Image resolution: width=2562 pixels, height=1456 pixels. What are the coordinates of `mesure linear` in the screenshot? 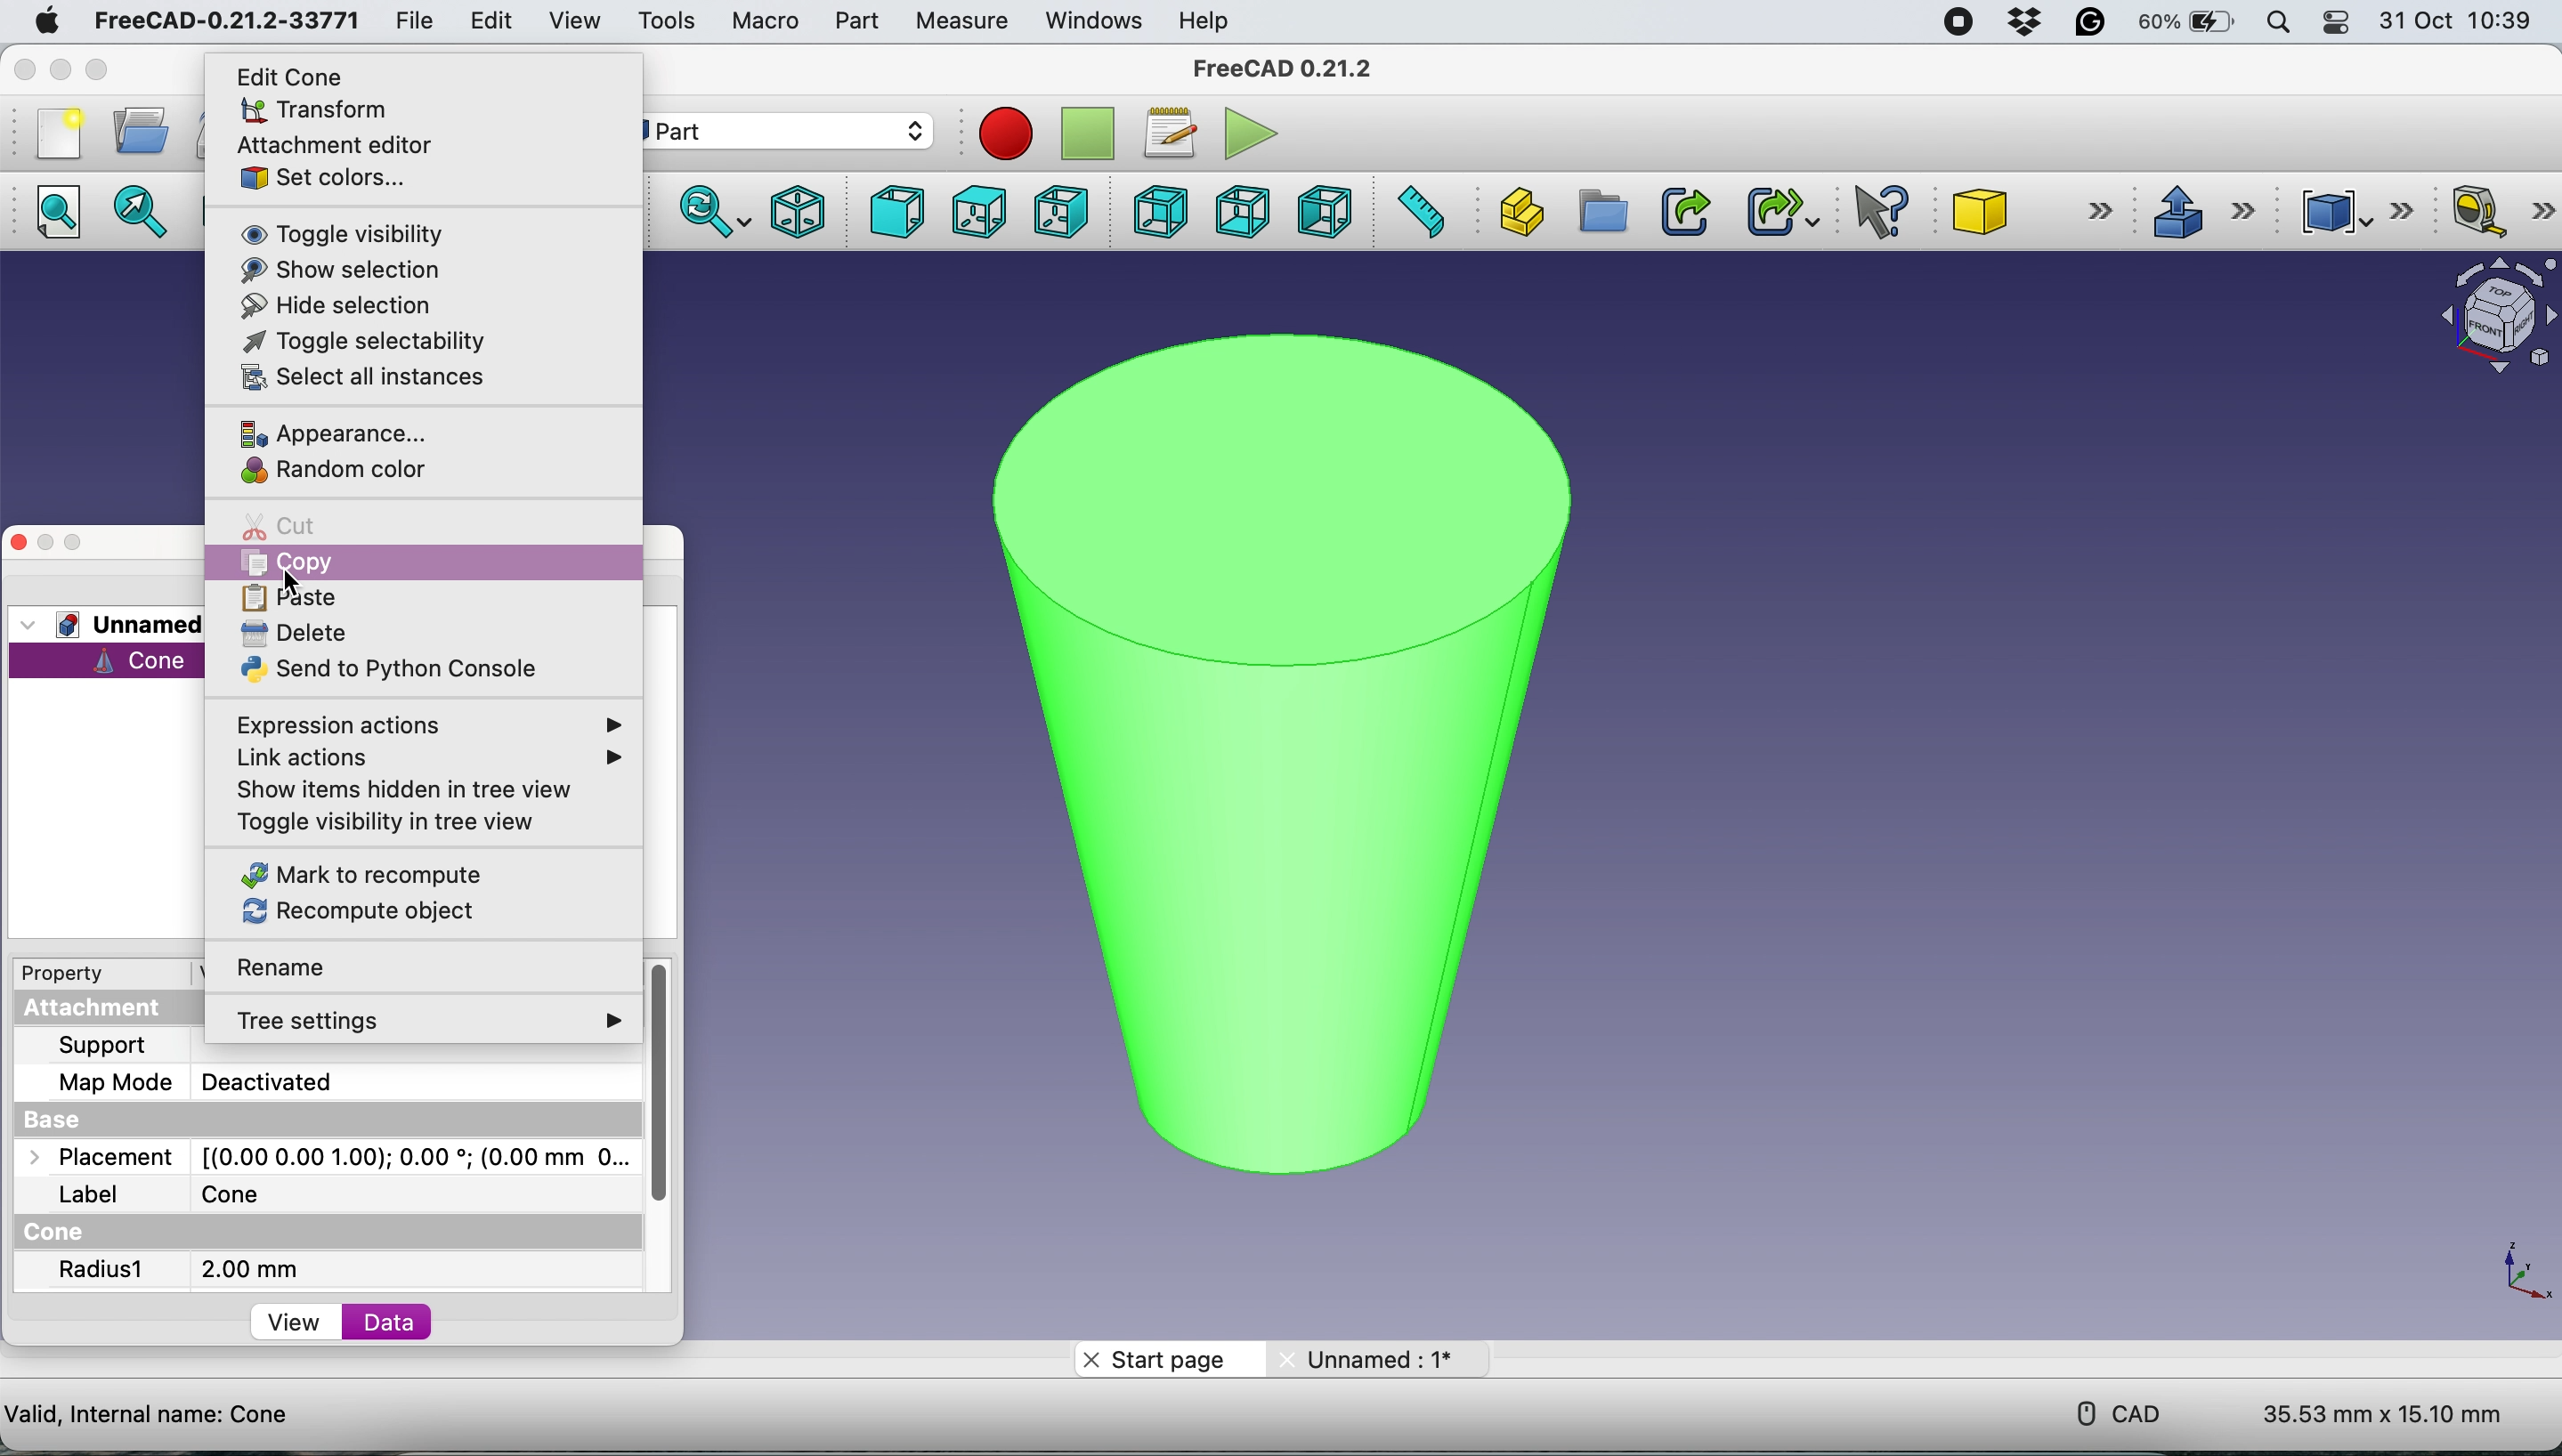 It's located at (2495, 214).